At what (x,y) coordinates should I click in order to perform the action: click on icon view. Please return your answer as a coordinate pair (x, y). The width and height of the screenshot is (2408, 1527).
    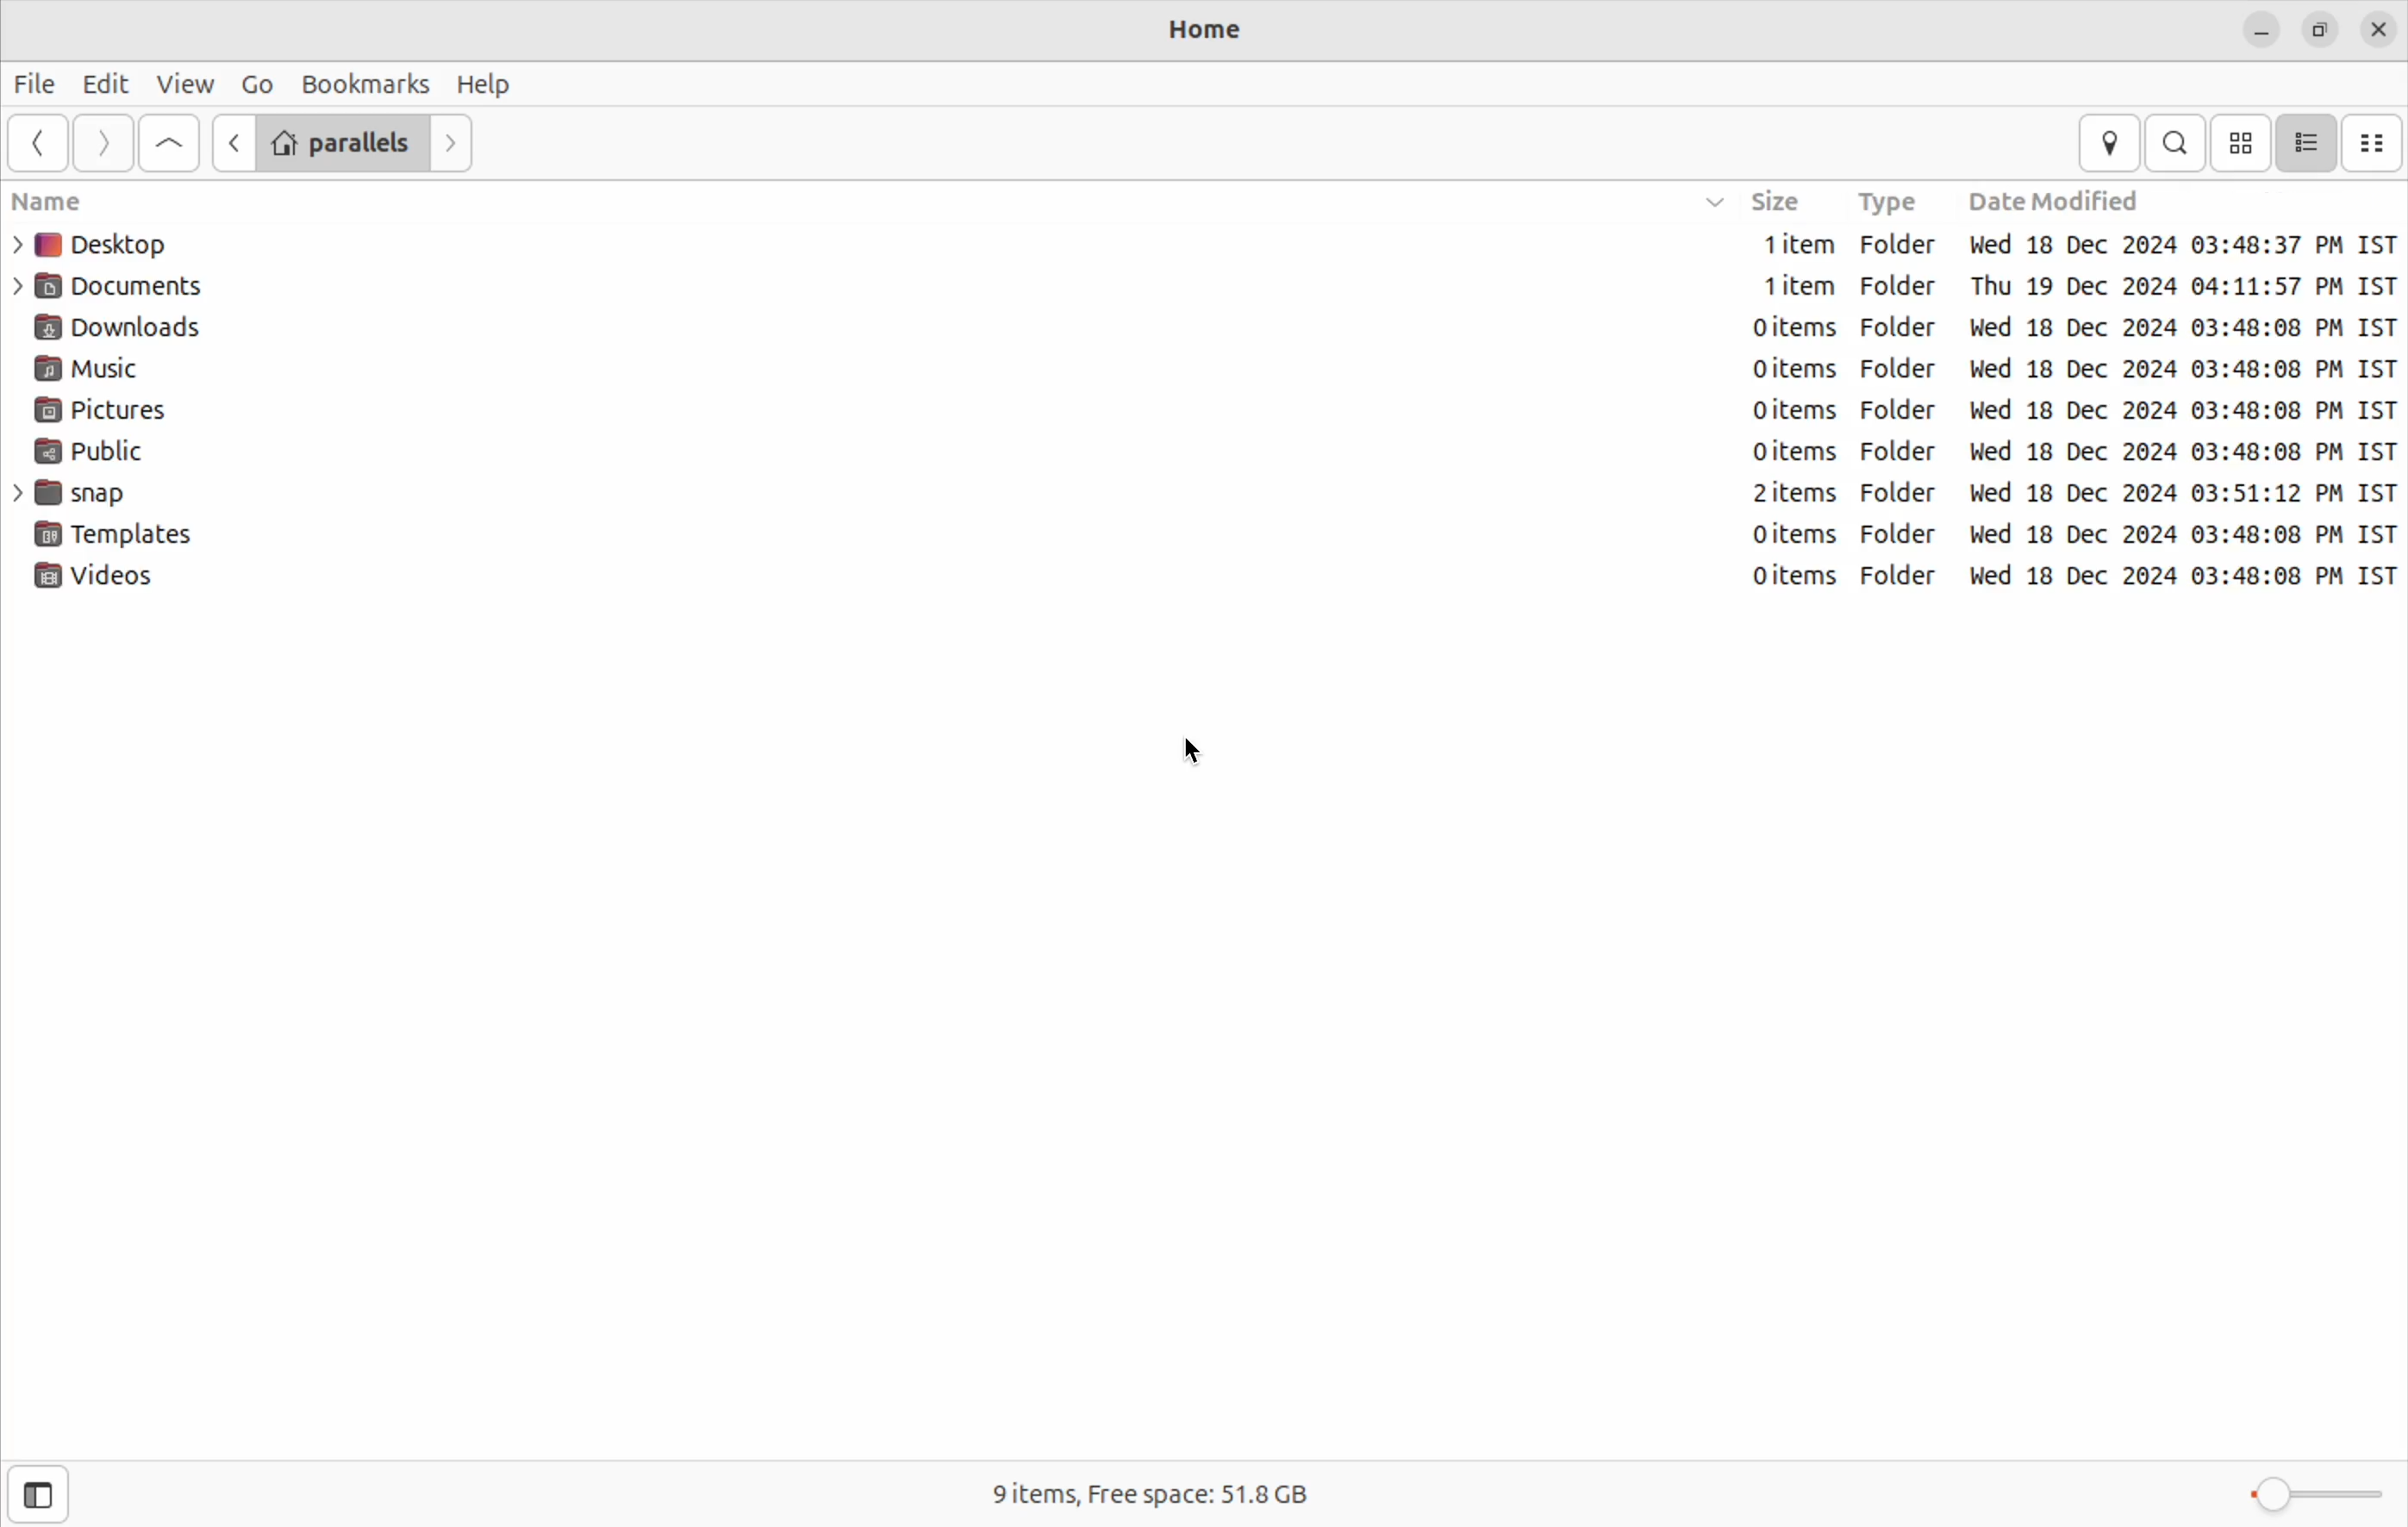
    Looking at the image, I should click on (2241, 141).